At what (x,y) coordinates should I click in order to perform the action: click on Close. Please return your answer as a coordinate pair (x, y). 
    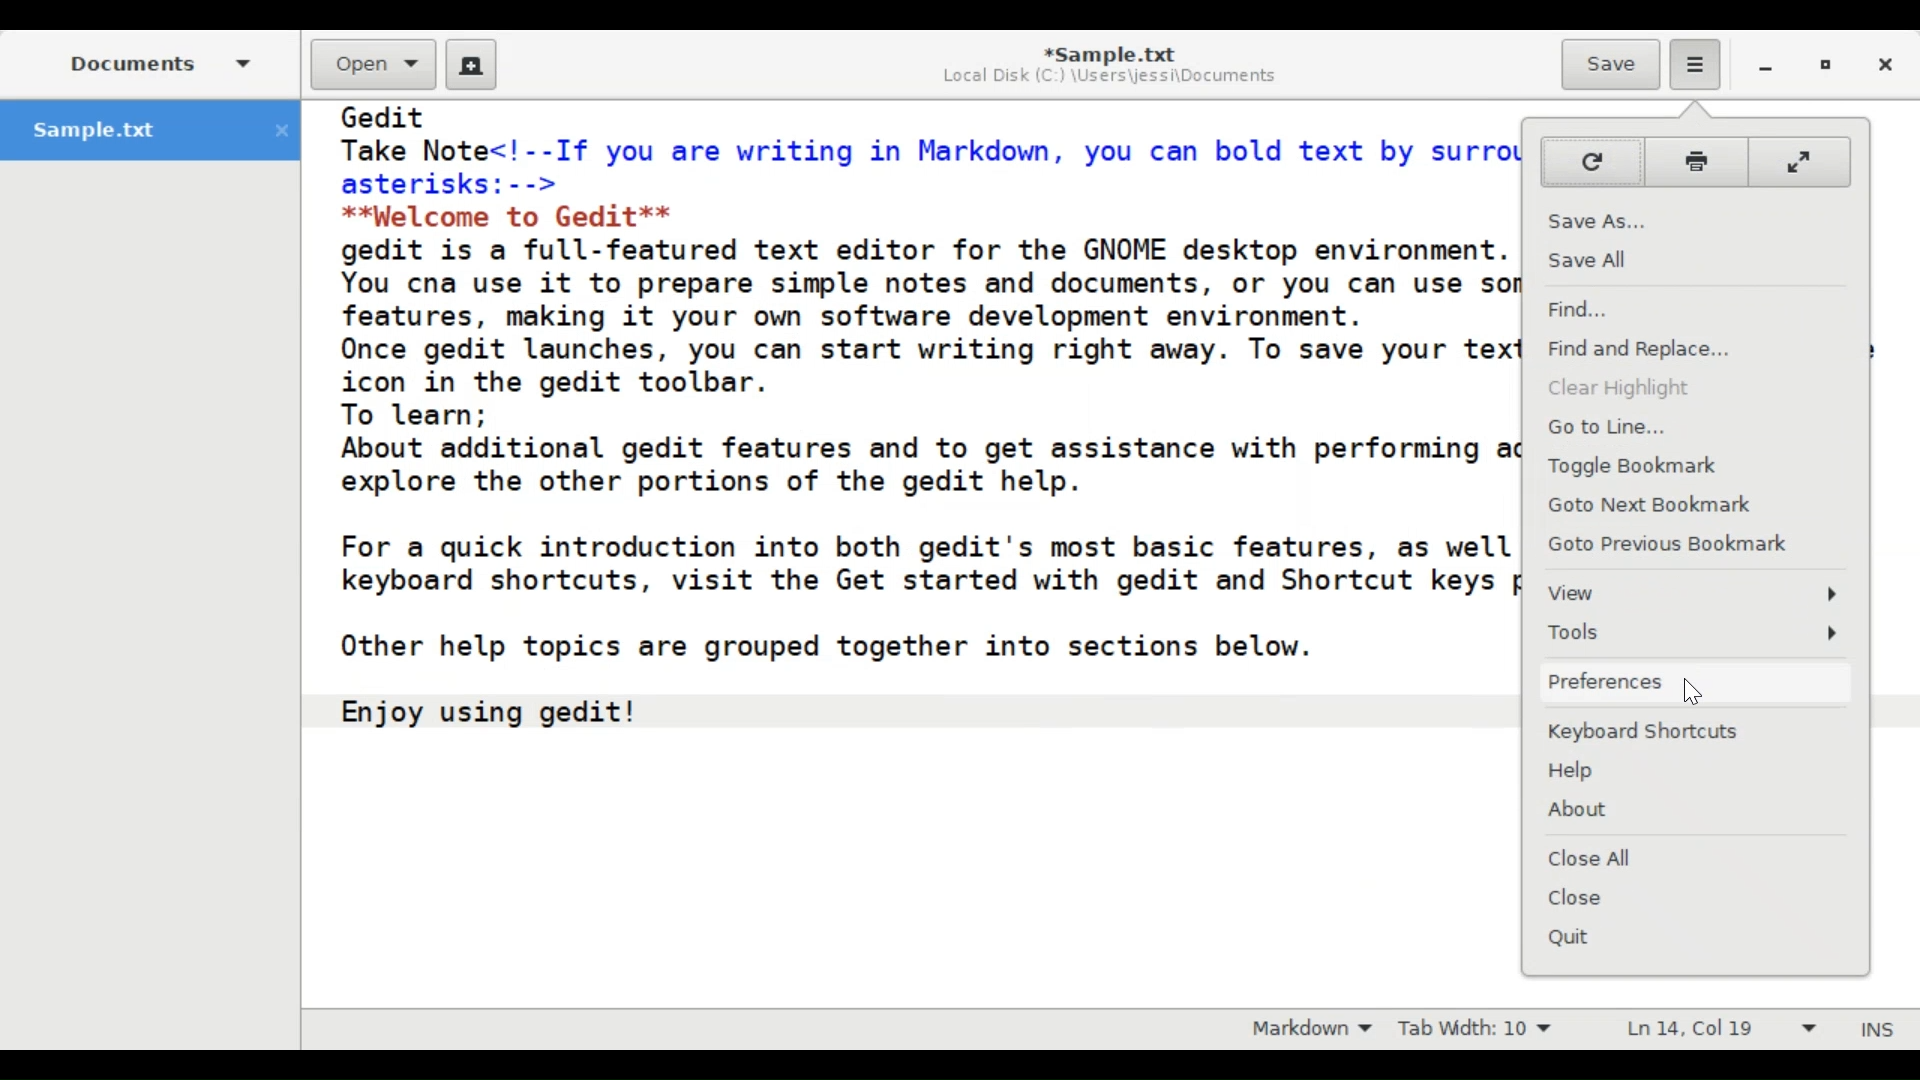
    Looking at the image, I should click on (1700, 897).